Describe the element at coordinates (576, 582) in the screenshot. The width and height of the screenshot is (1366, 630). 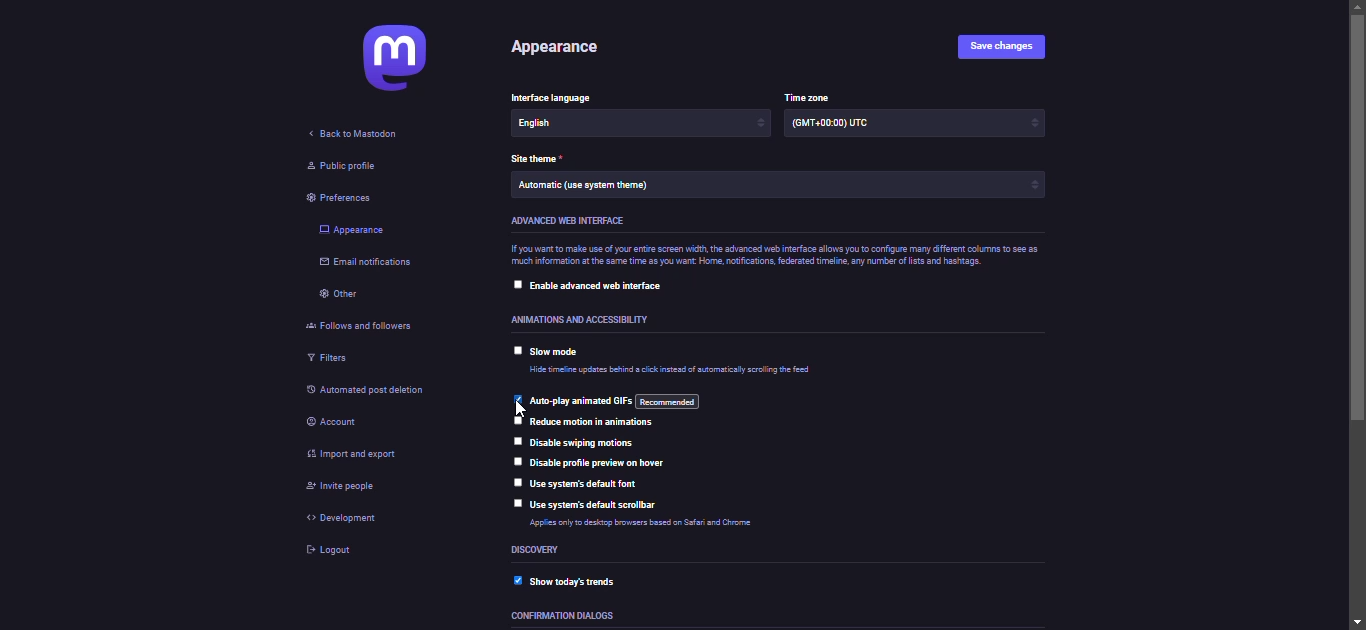
I see `show today's trends` at that location.